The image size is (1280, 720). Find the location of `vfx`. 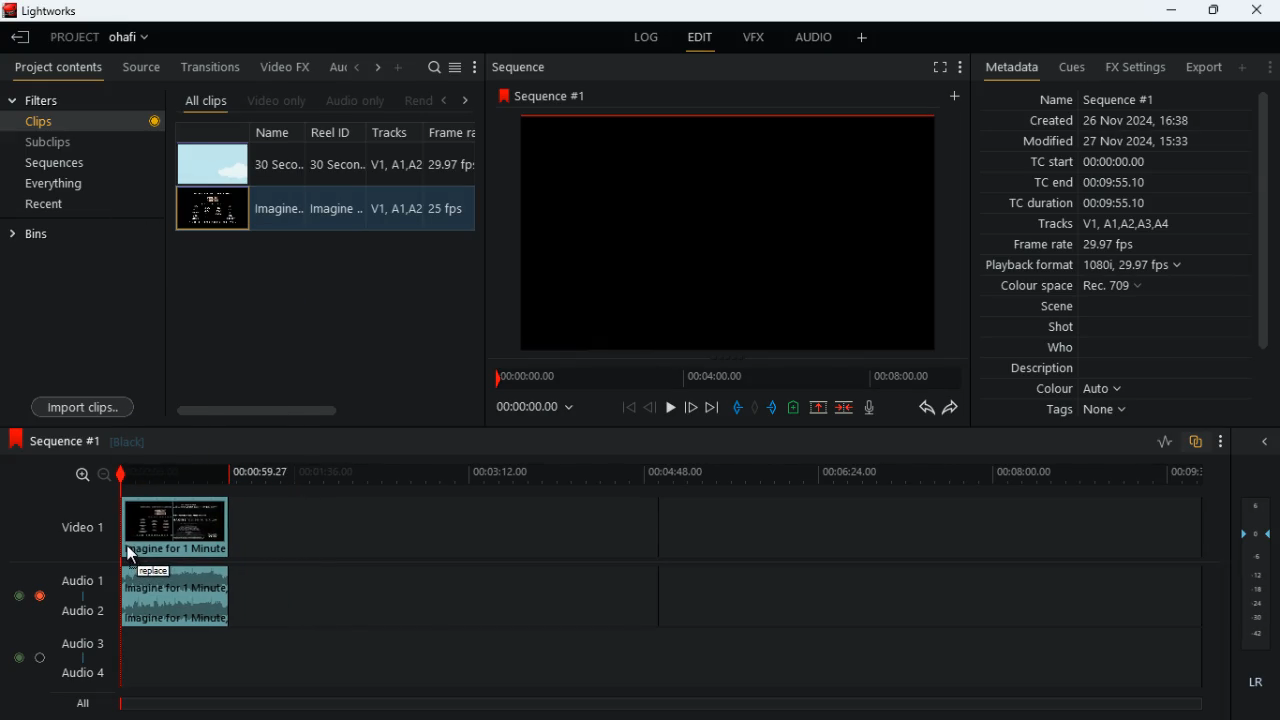

vfx is located at coordinates (760, 41).